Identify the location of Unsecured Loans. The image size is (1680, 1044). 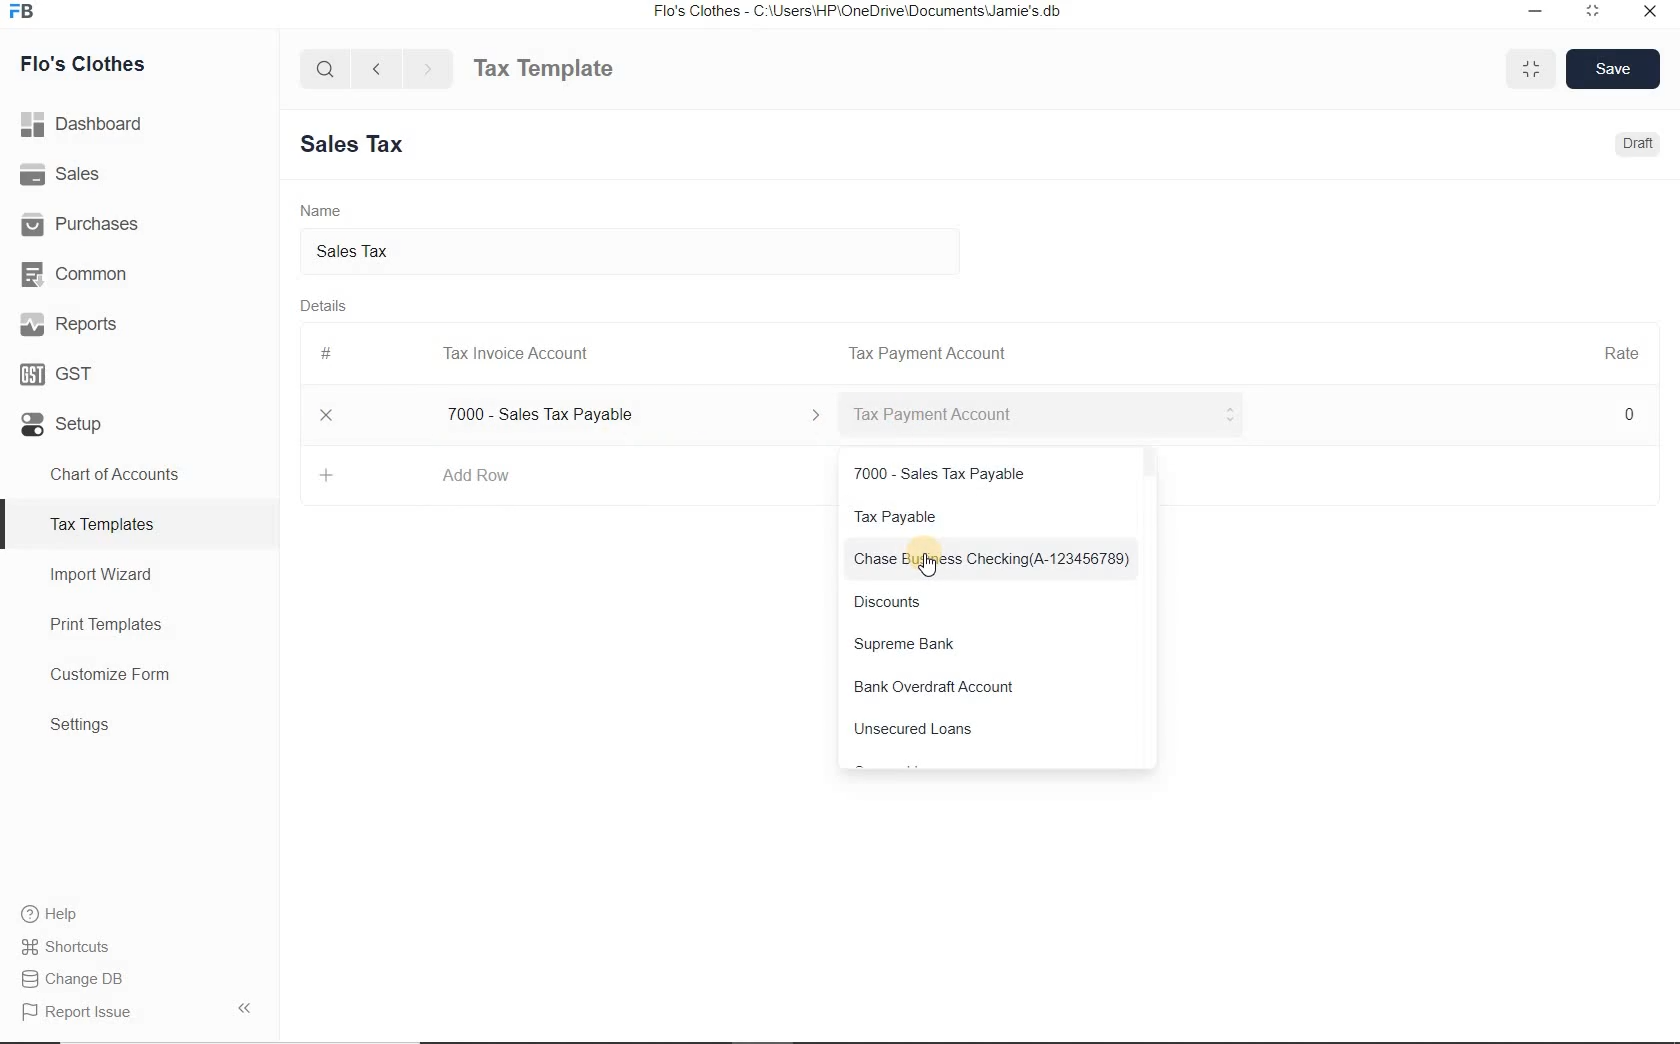
(996, 734).